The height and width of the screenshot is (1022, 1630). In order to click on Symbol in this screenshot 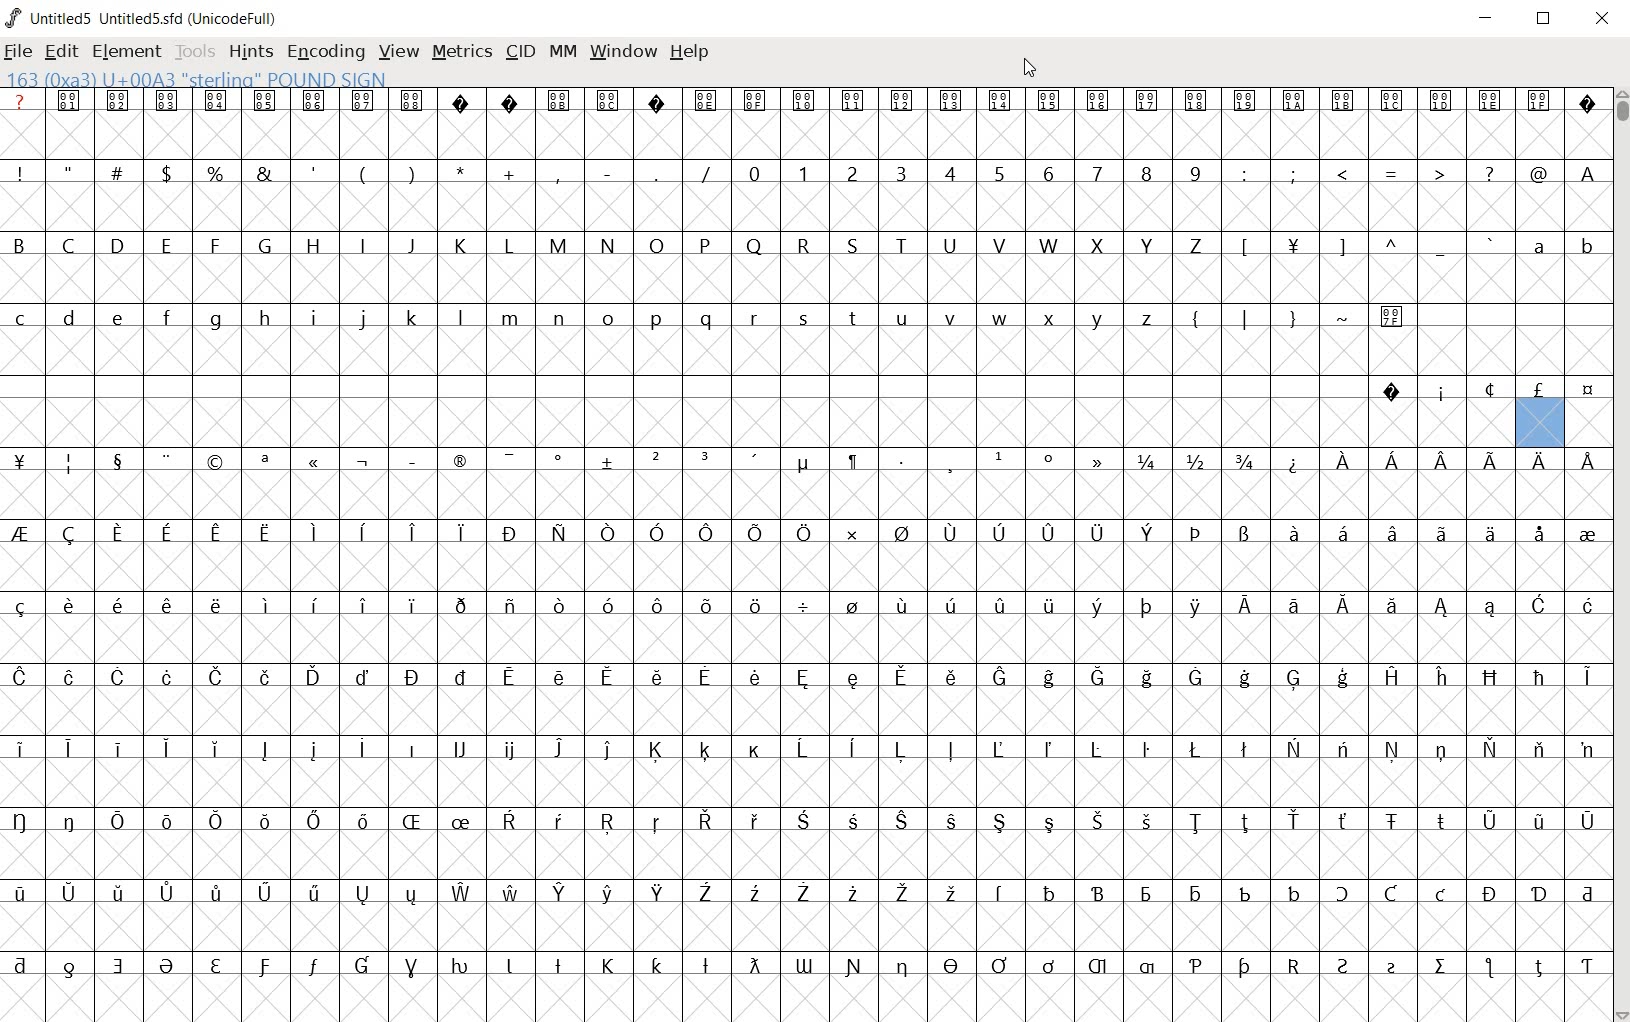, I will do `click(904, 461)`.